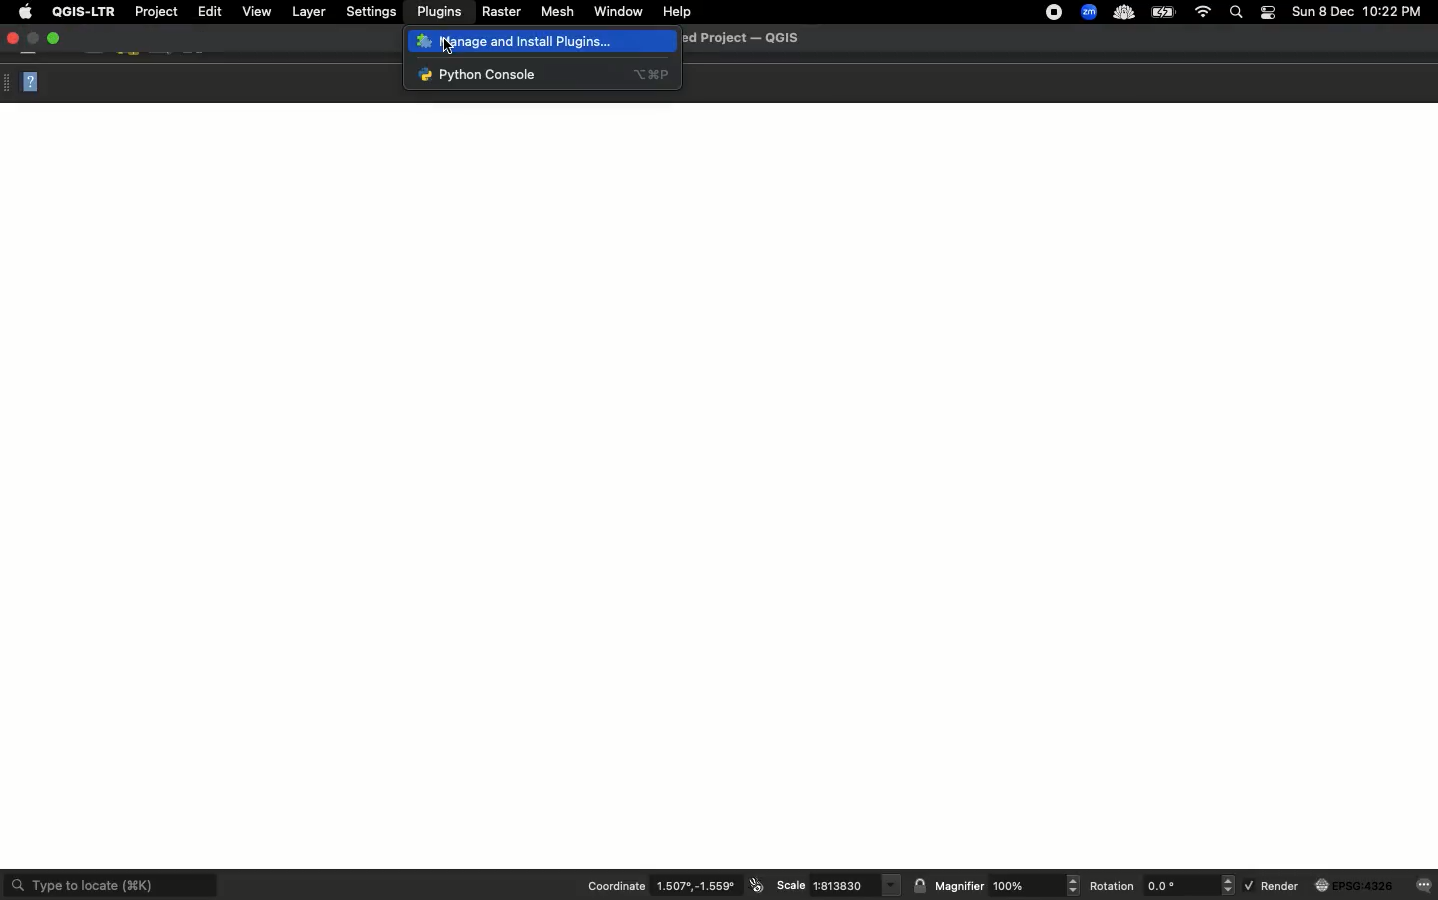  What do you see at coordinates (543, 74) in the screenshot?
I see `Python console` at bounding box center [543, 74].